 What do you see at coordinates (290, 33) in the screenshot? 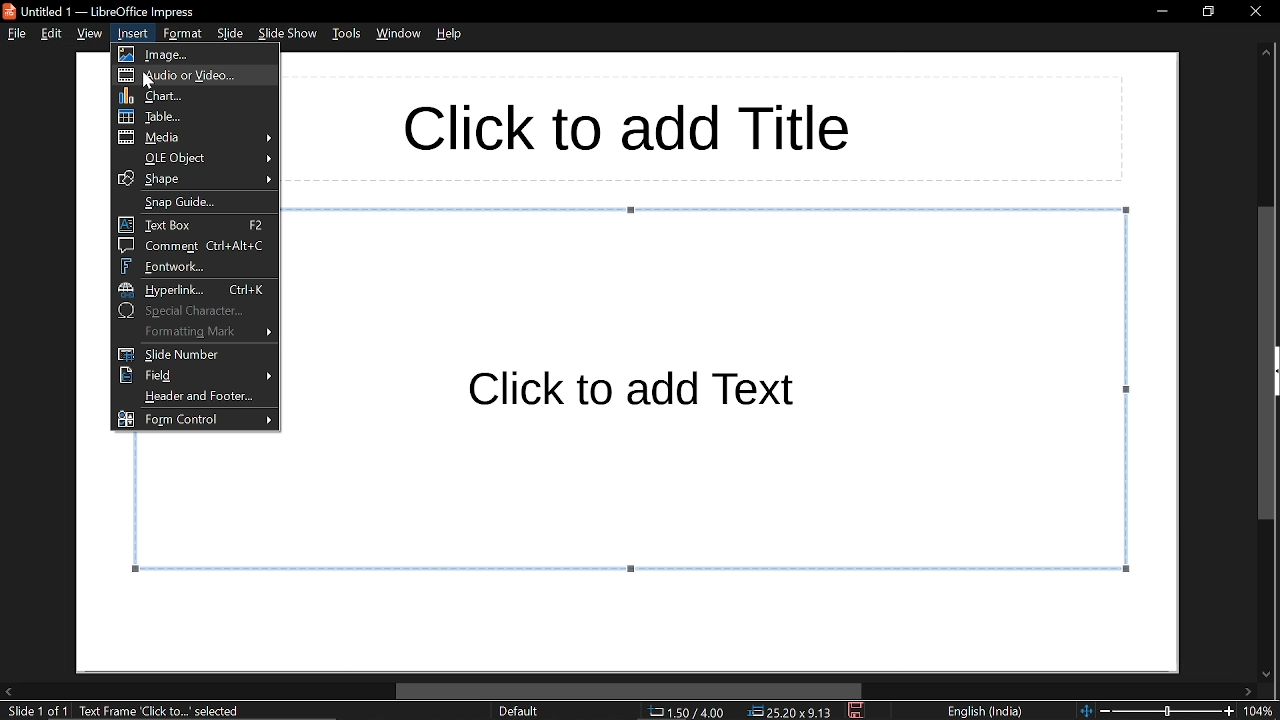
I see `slideshow` at bounding box center [290, 33].